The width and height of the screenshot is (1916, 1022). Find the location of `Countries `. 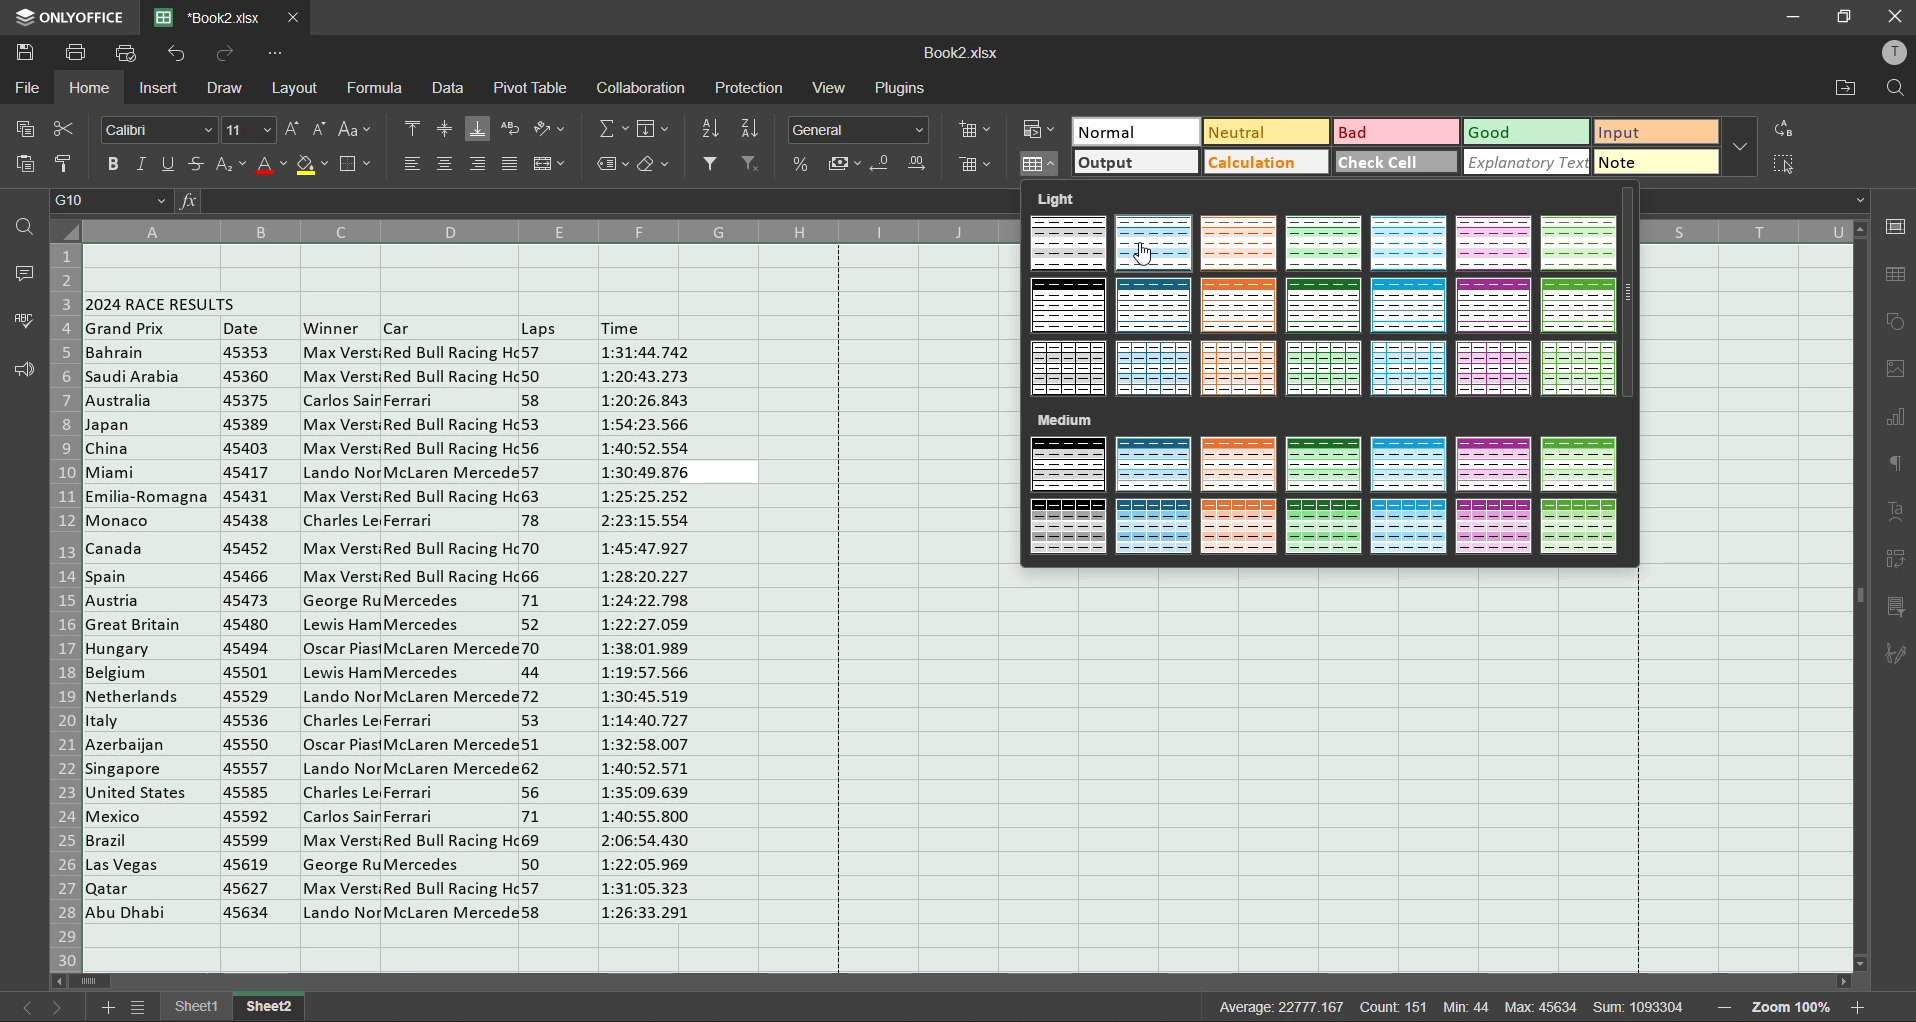

Countries  is located at coordinates (150, 634).